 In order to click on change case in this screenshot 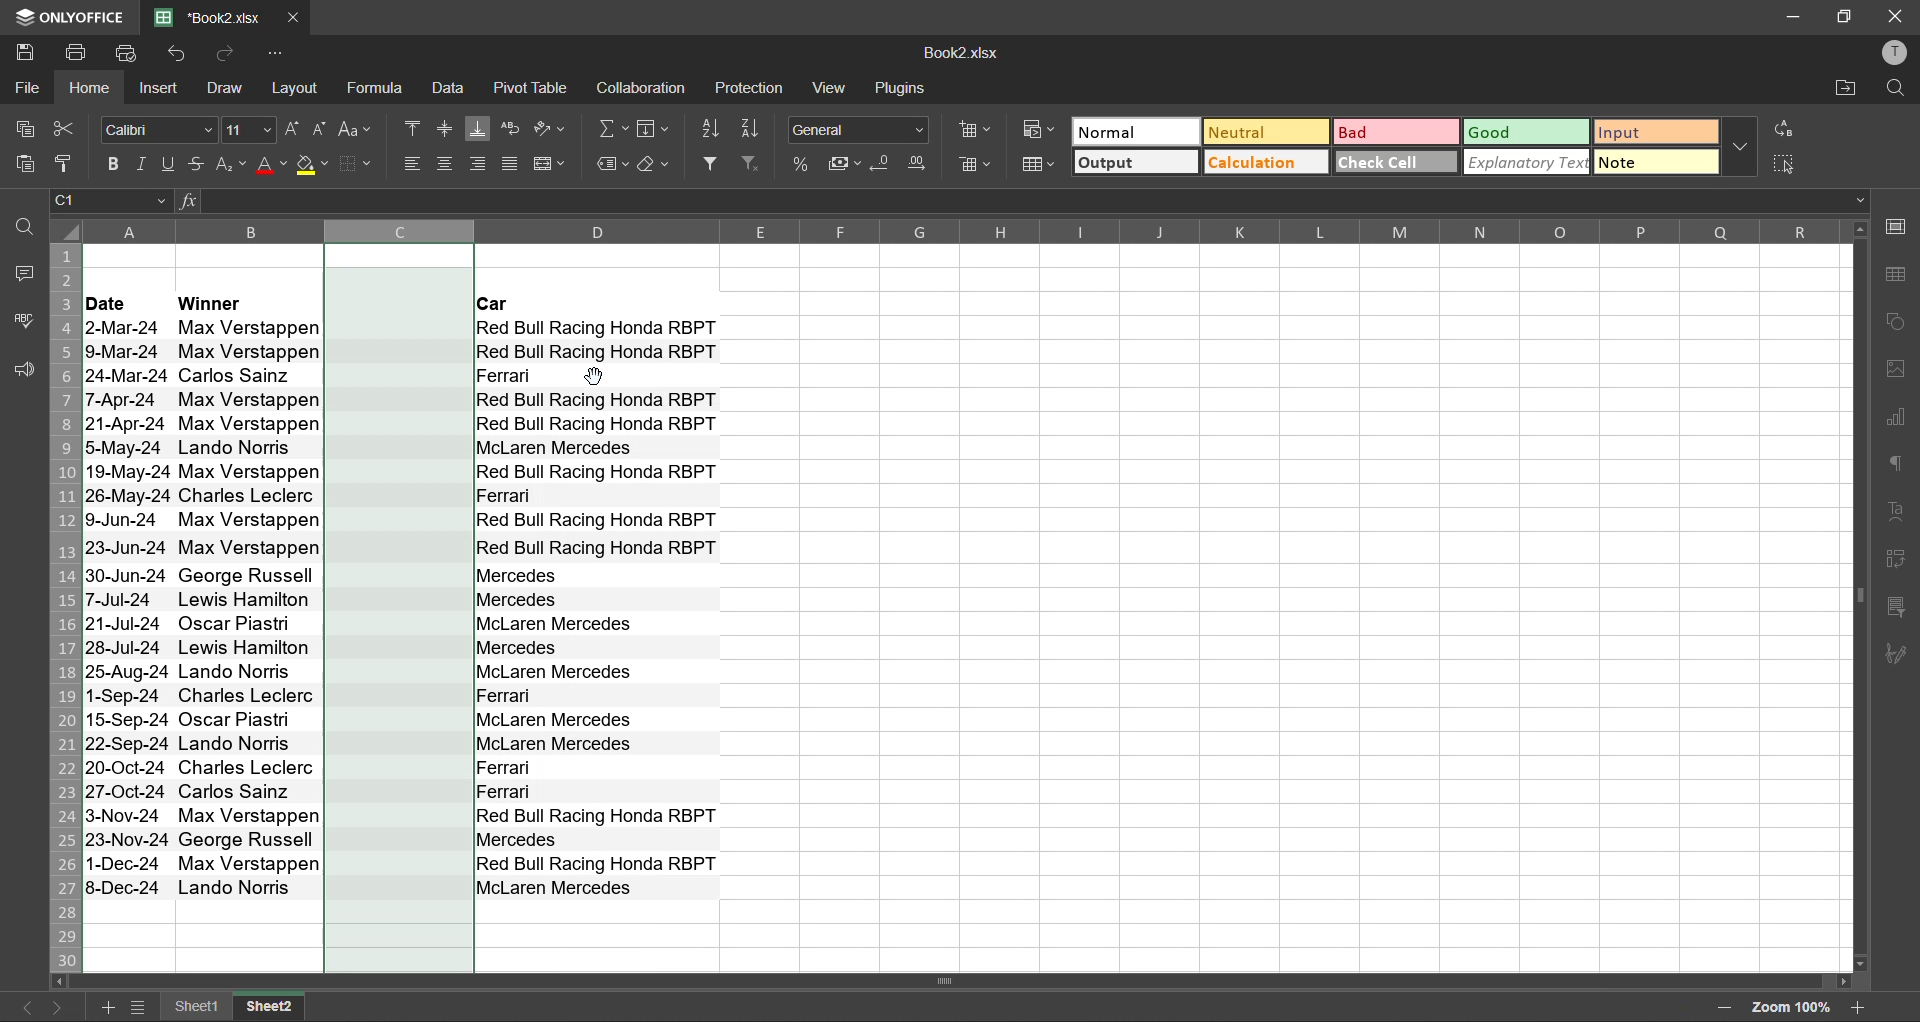, I will do `click(359, 131)`.